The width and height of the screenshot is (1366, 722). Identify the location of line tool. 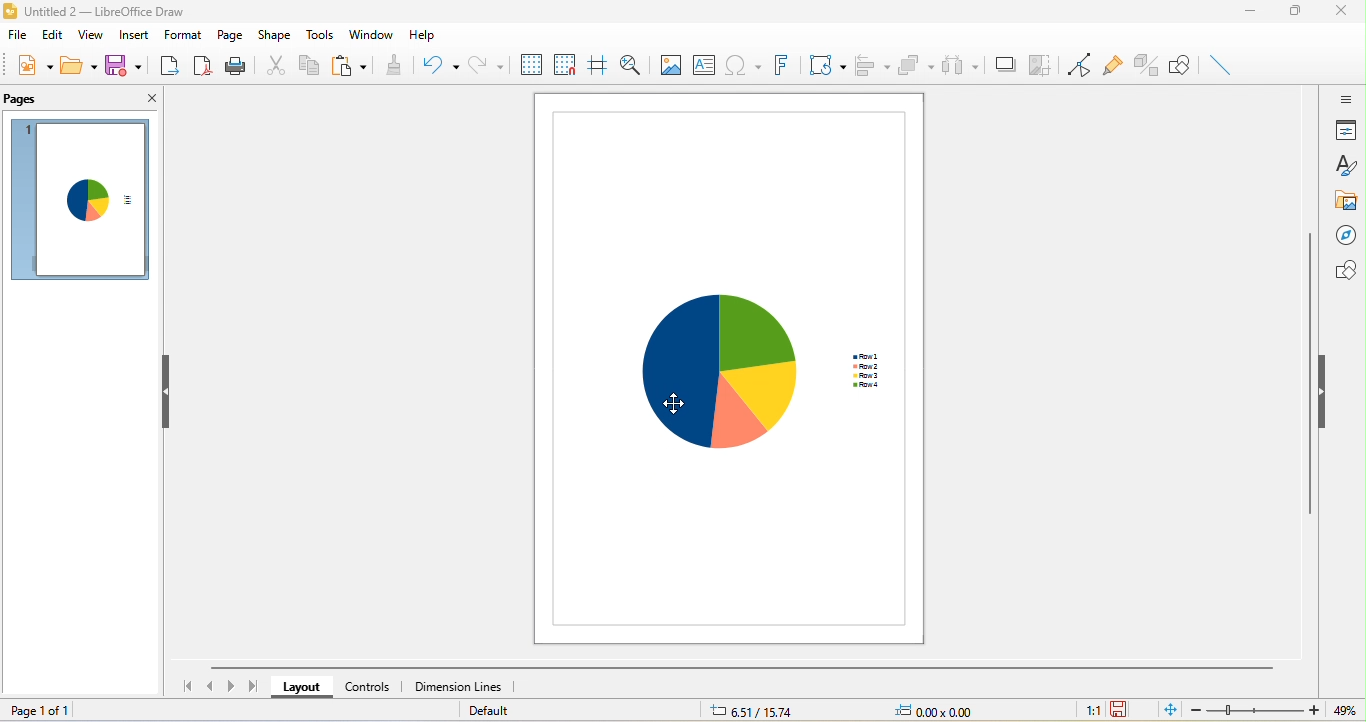
(1222, 65).